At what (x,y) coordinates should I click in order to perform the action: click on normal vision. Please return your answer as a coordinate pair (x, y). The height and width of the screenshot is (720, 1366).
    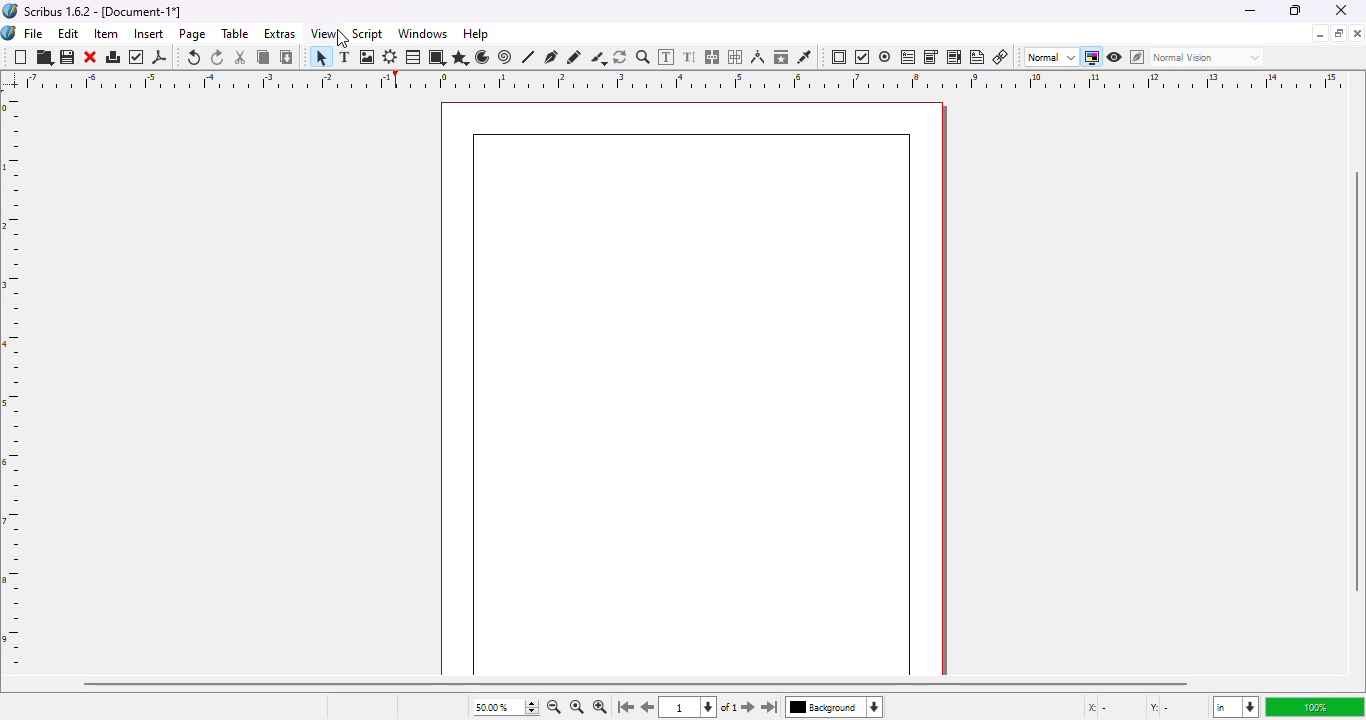
    Looking at the image, I should click on (1209, 57).